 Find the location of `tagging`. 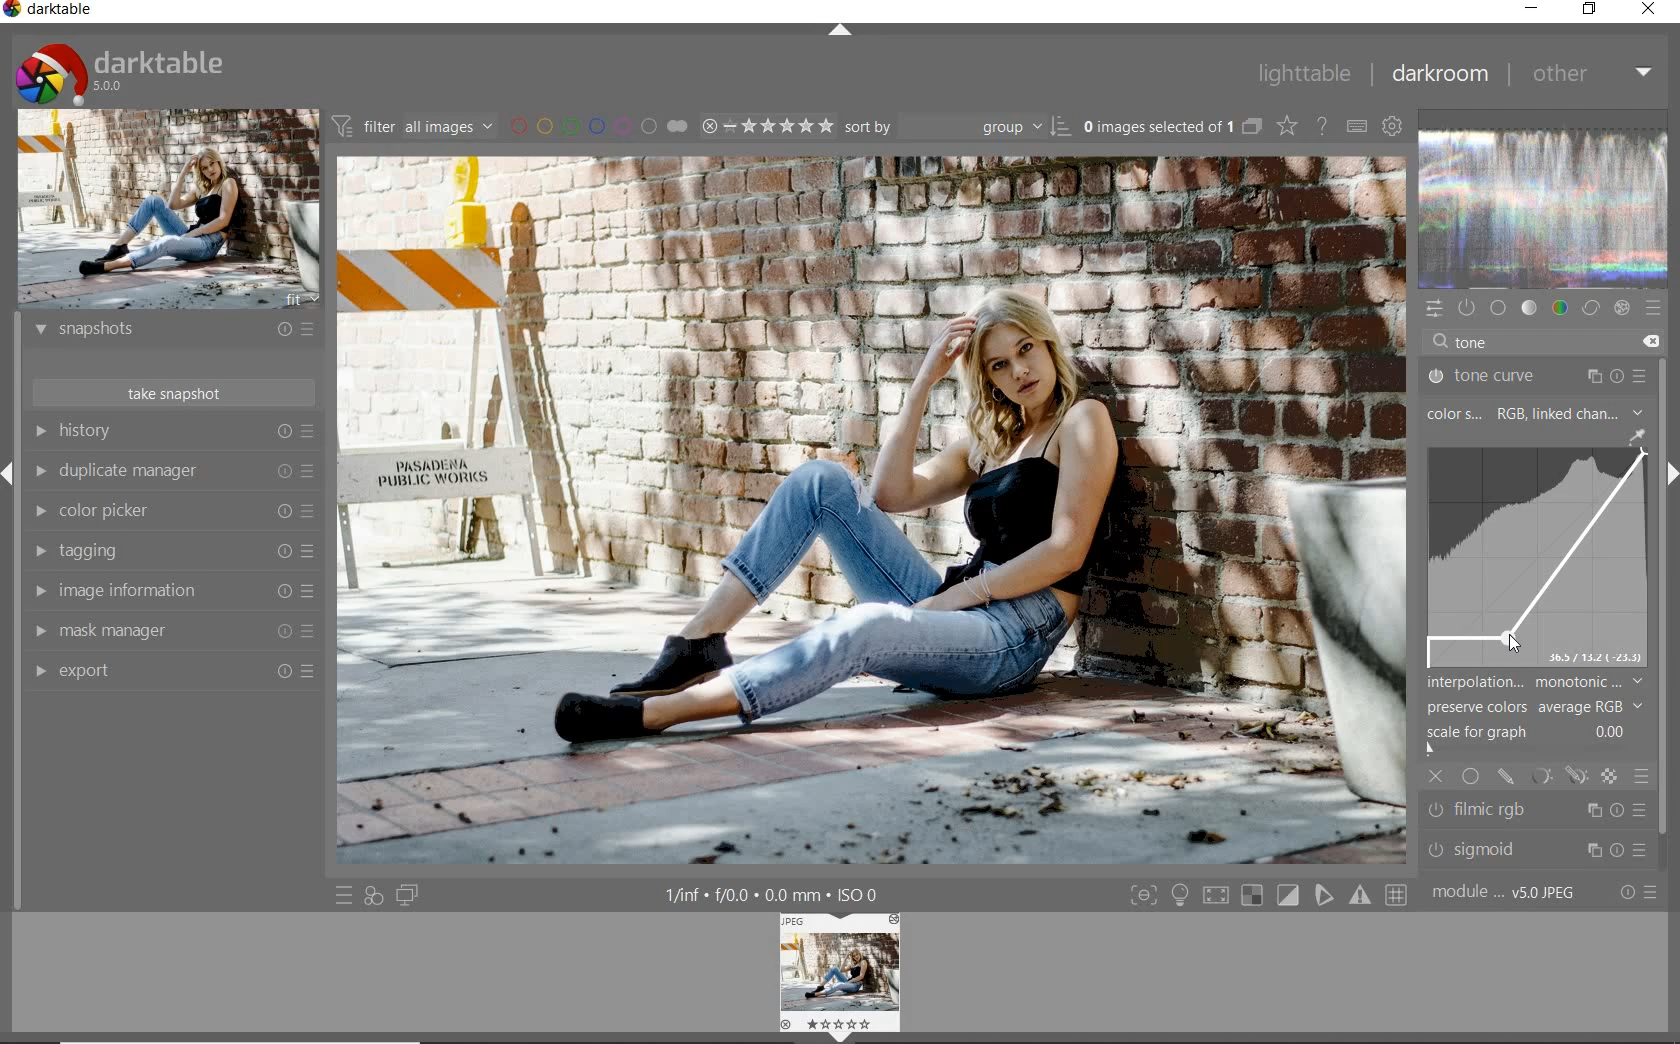

tagging is located at coordinates (173, 550).